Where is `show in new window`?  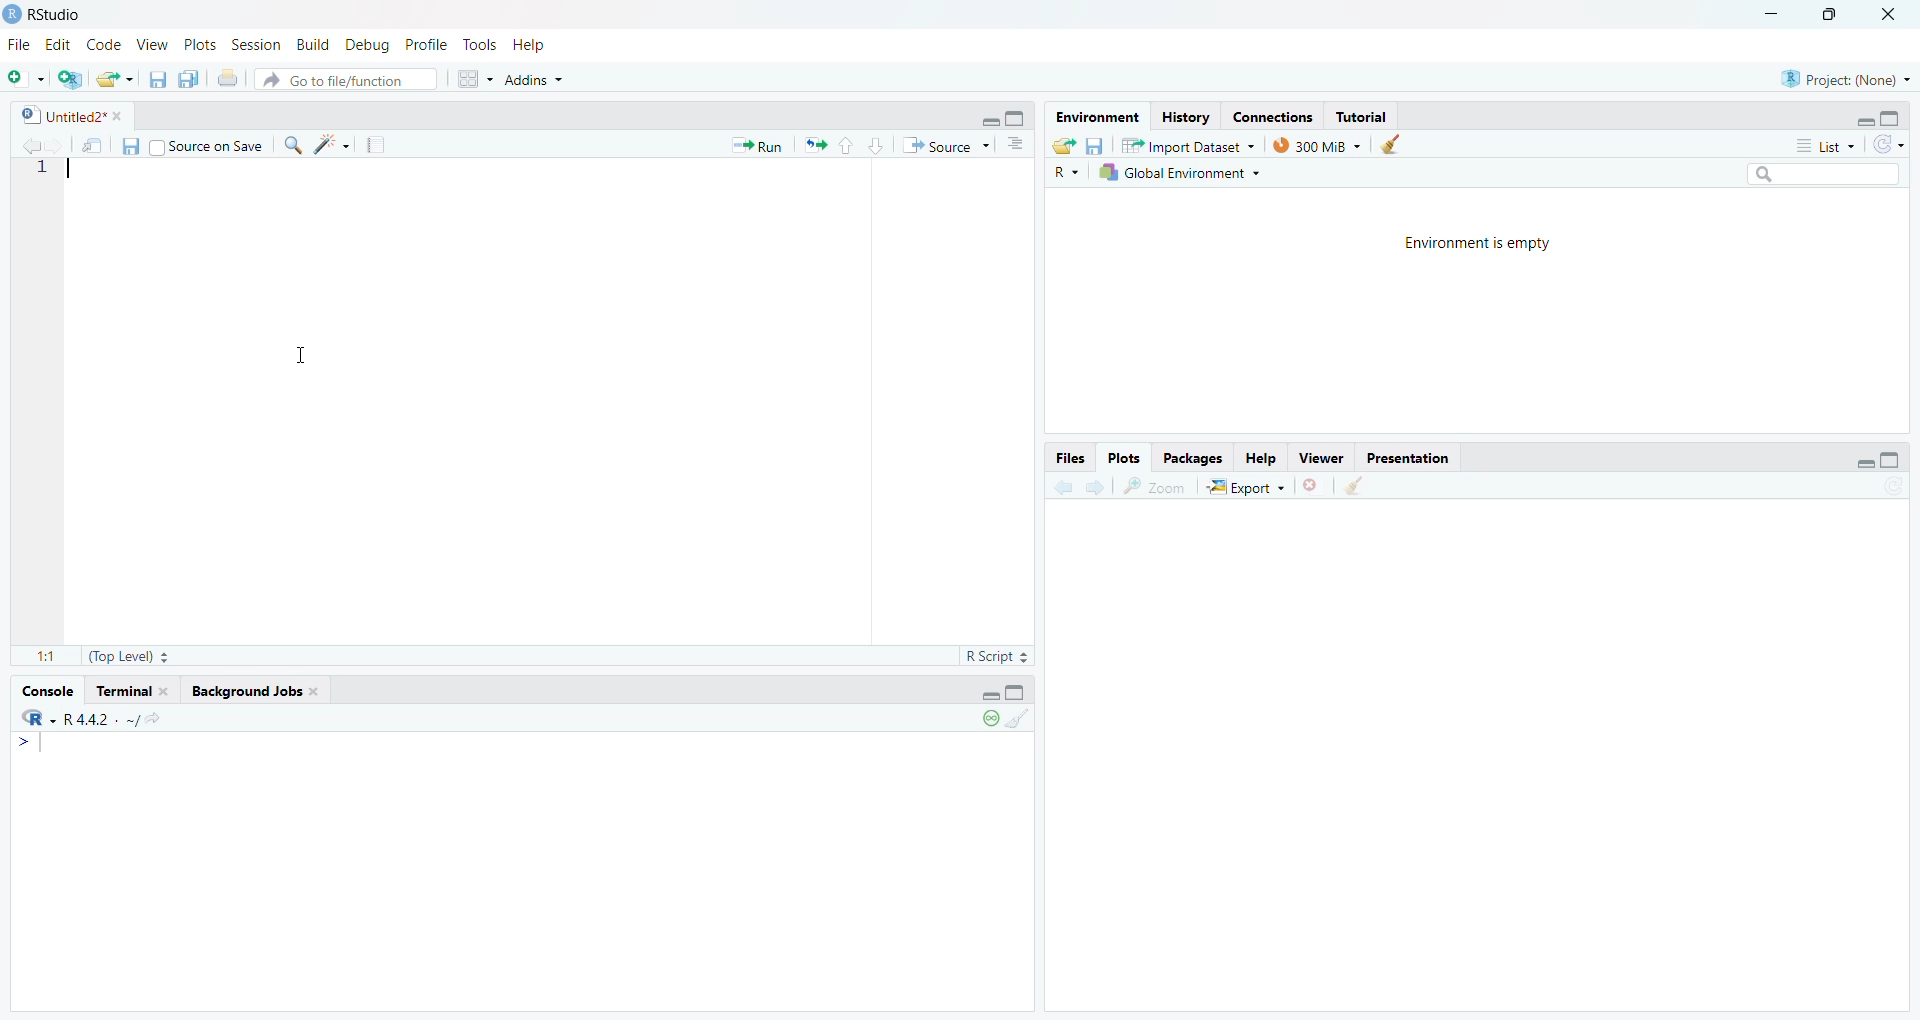 show in new window is located at coordinates (92, 147).